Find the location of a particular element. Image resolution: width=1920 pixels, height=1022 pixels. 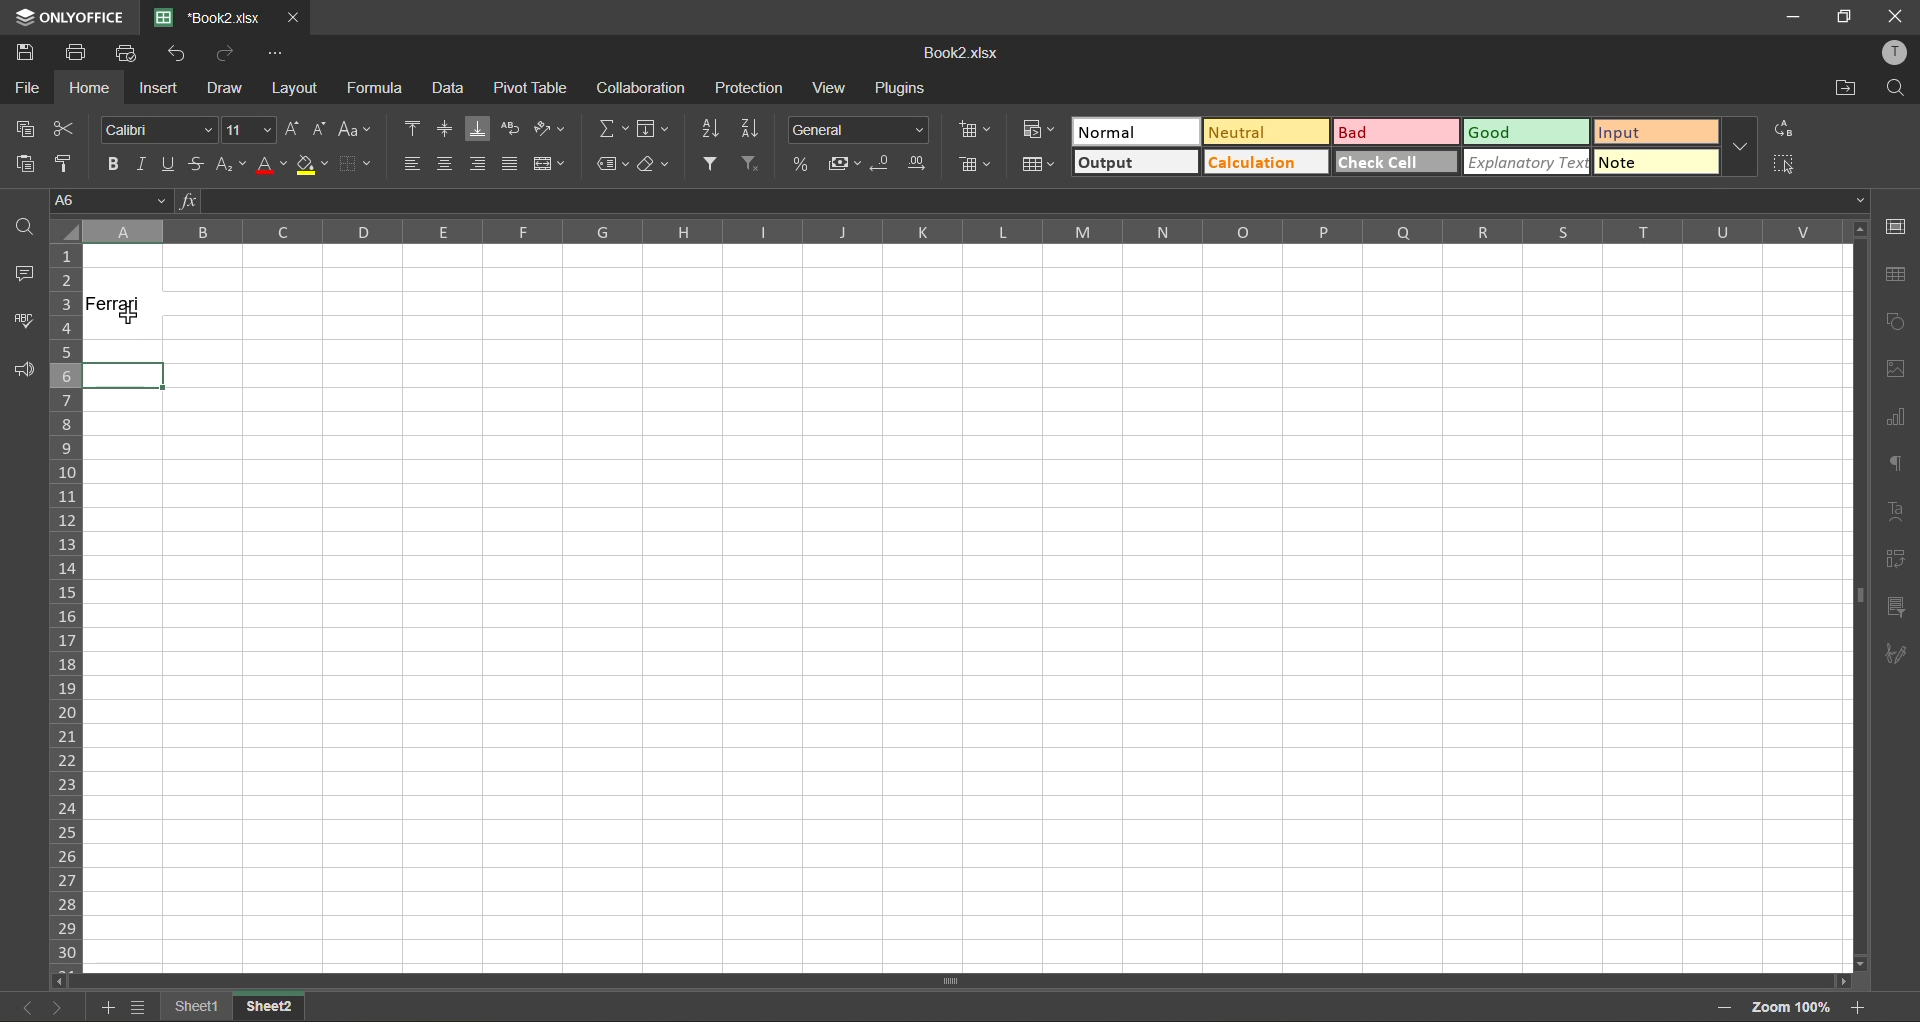

draw is located at coordinates (224, 89).